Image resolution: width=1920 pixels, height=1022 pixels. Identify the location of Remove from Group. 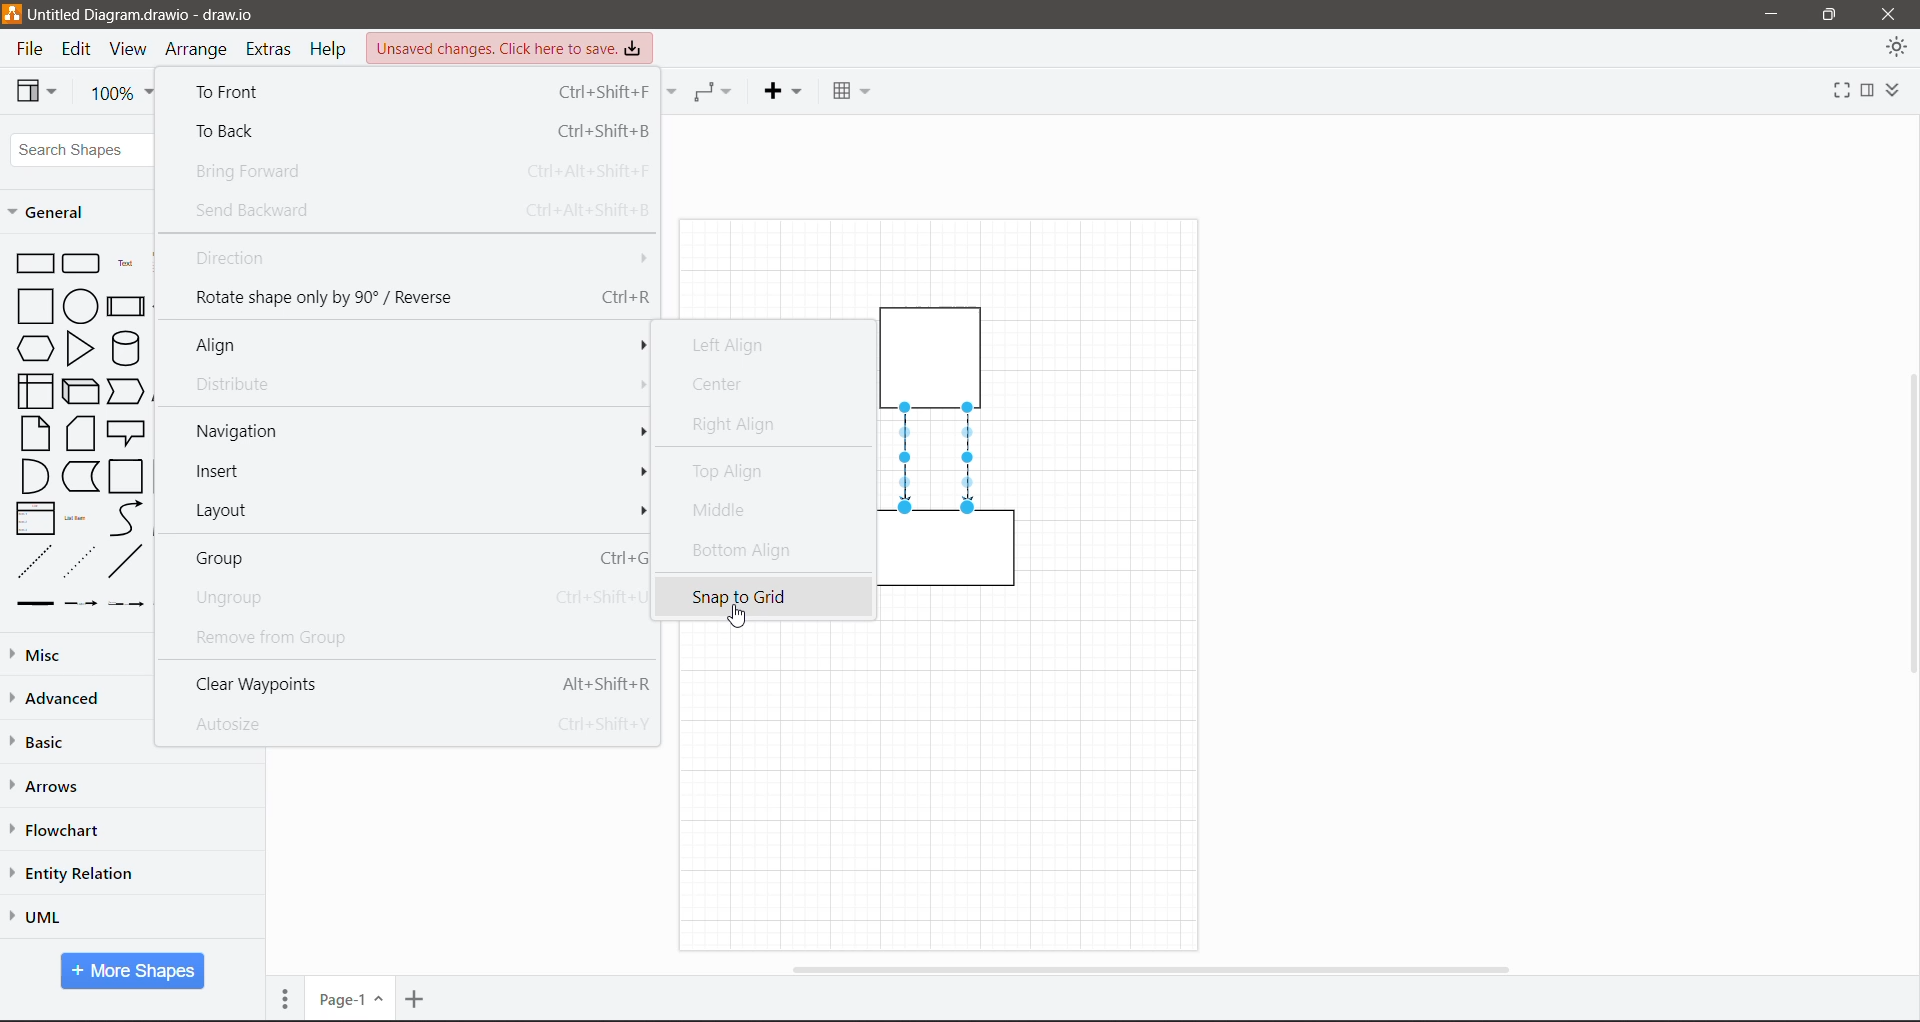
(334, 636).